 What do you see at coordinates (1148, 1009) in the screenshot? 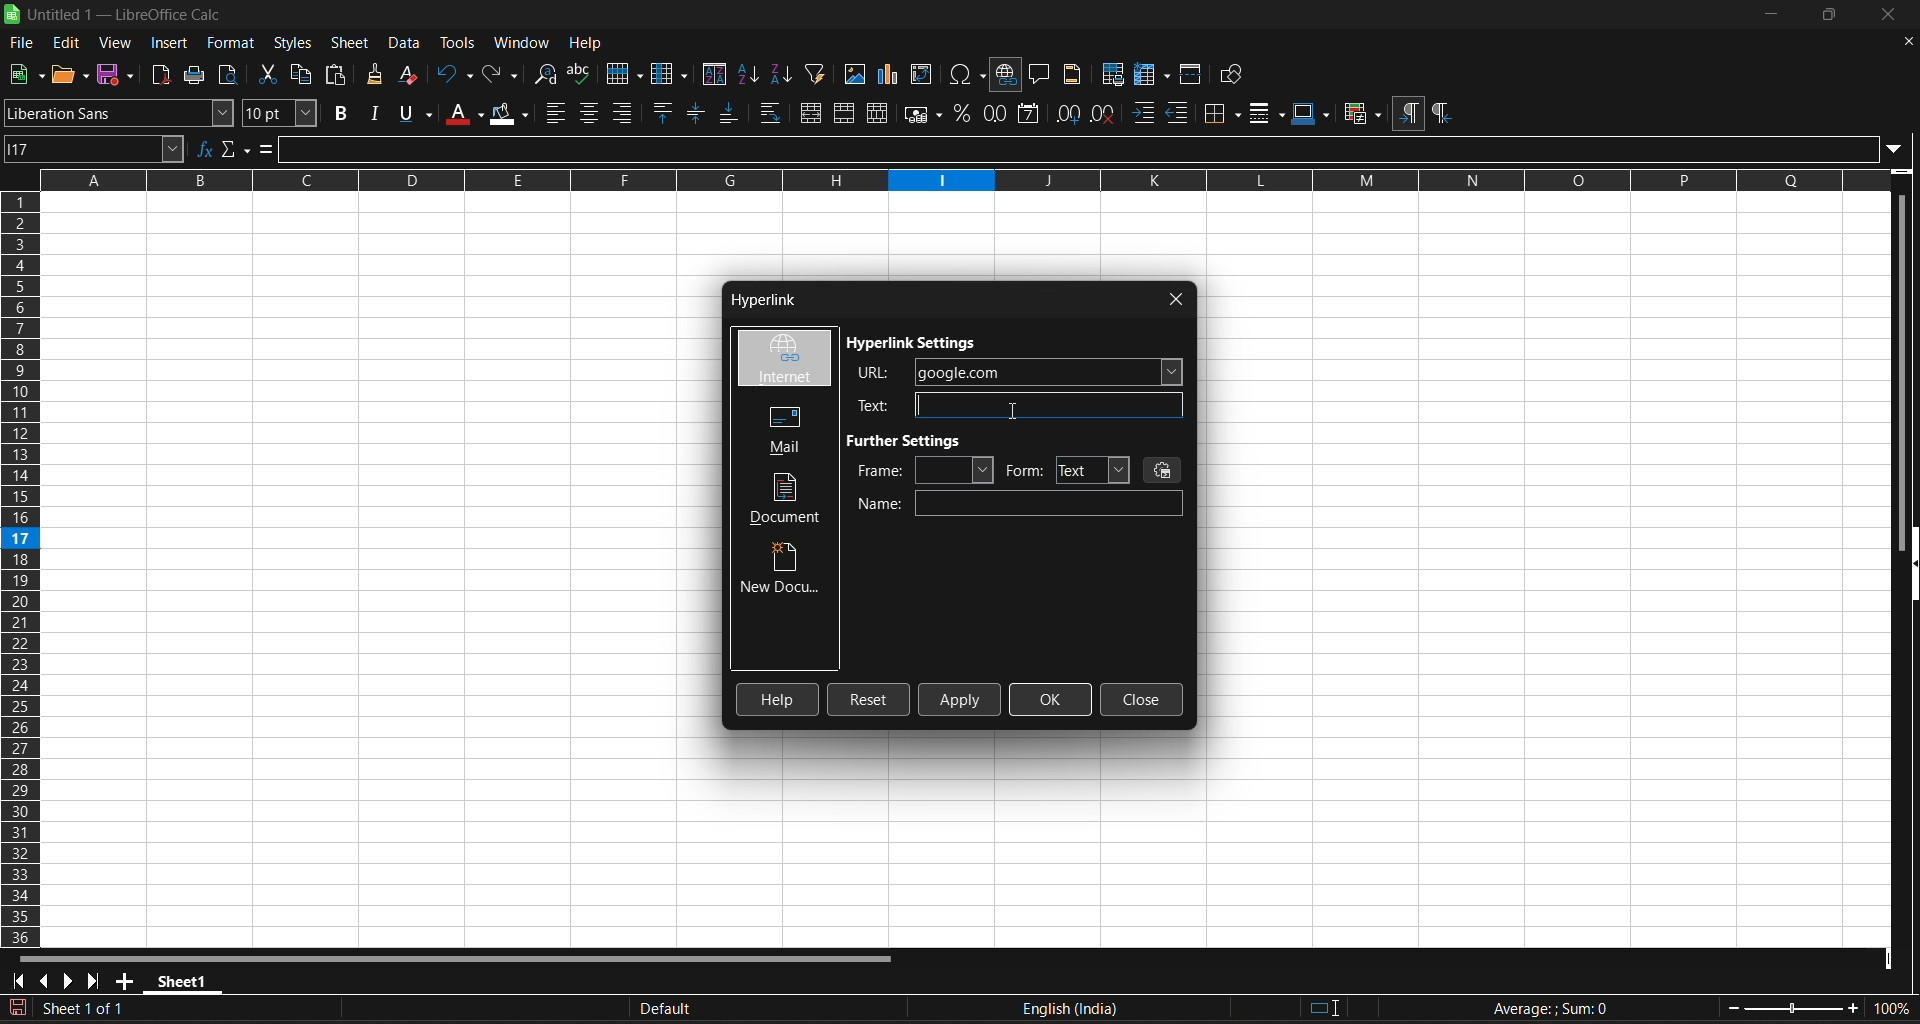
I see `text language ` at bounding box center [1148, 1009].